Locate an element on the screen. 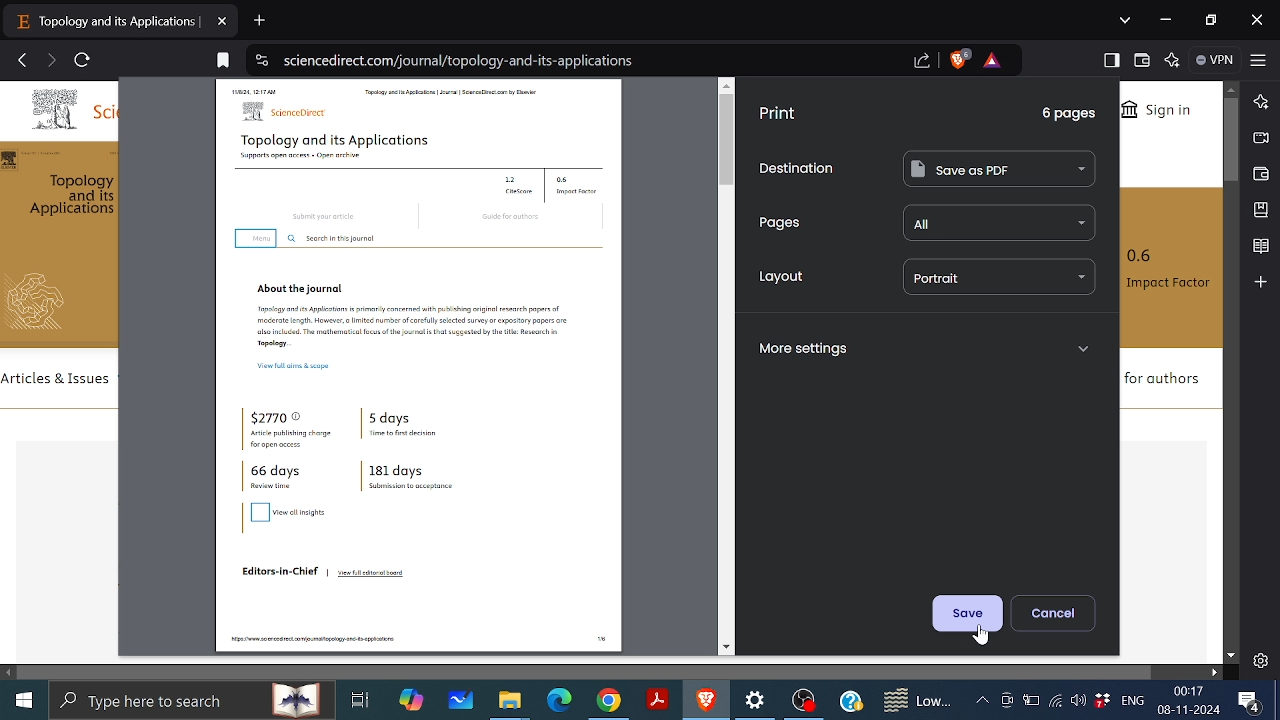  Cancel is located at coordinates (1054, 614).